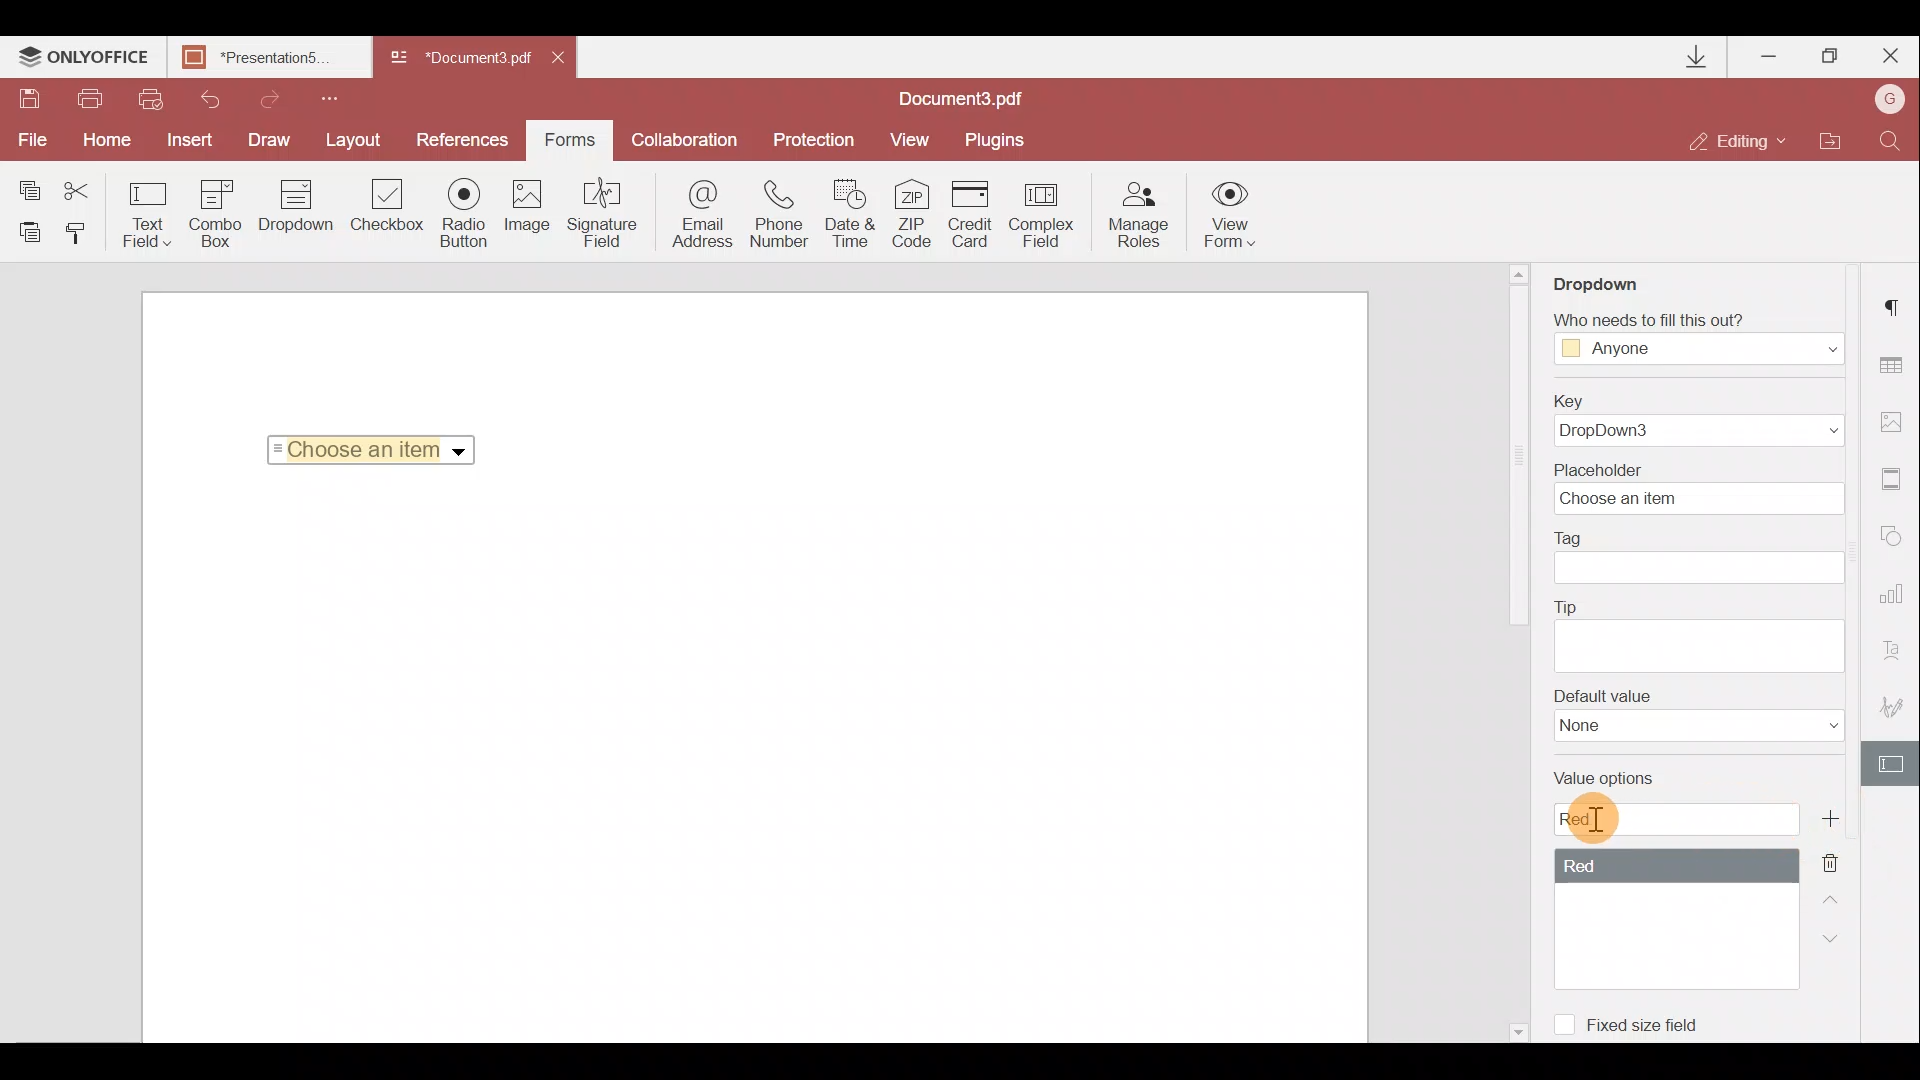 The height and width of the screenshot is (1080, 1920). I want to click on Maximize, so click(1829, 59).